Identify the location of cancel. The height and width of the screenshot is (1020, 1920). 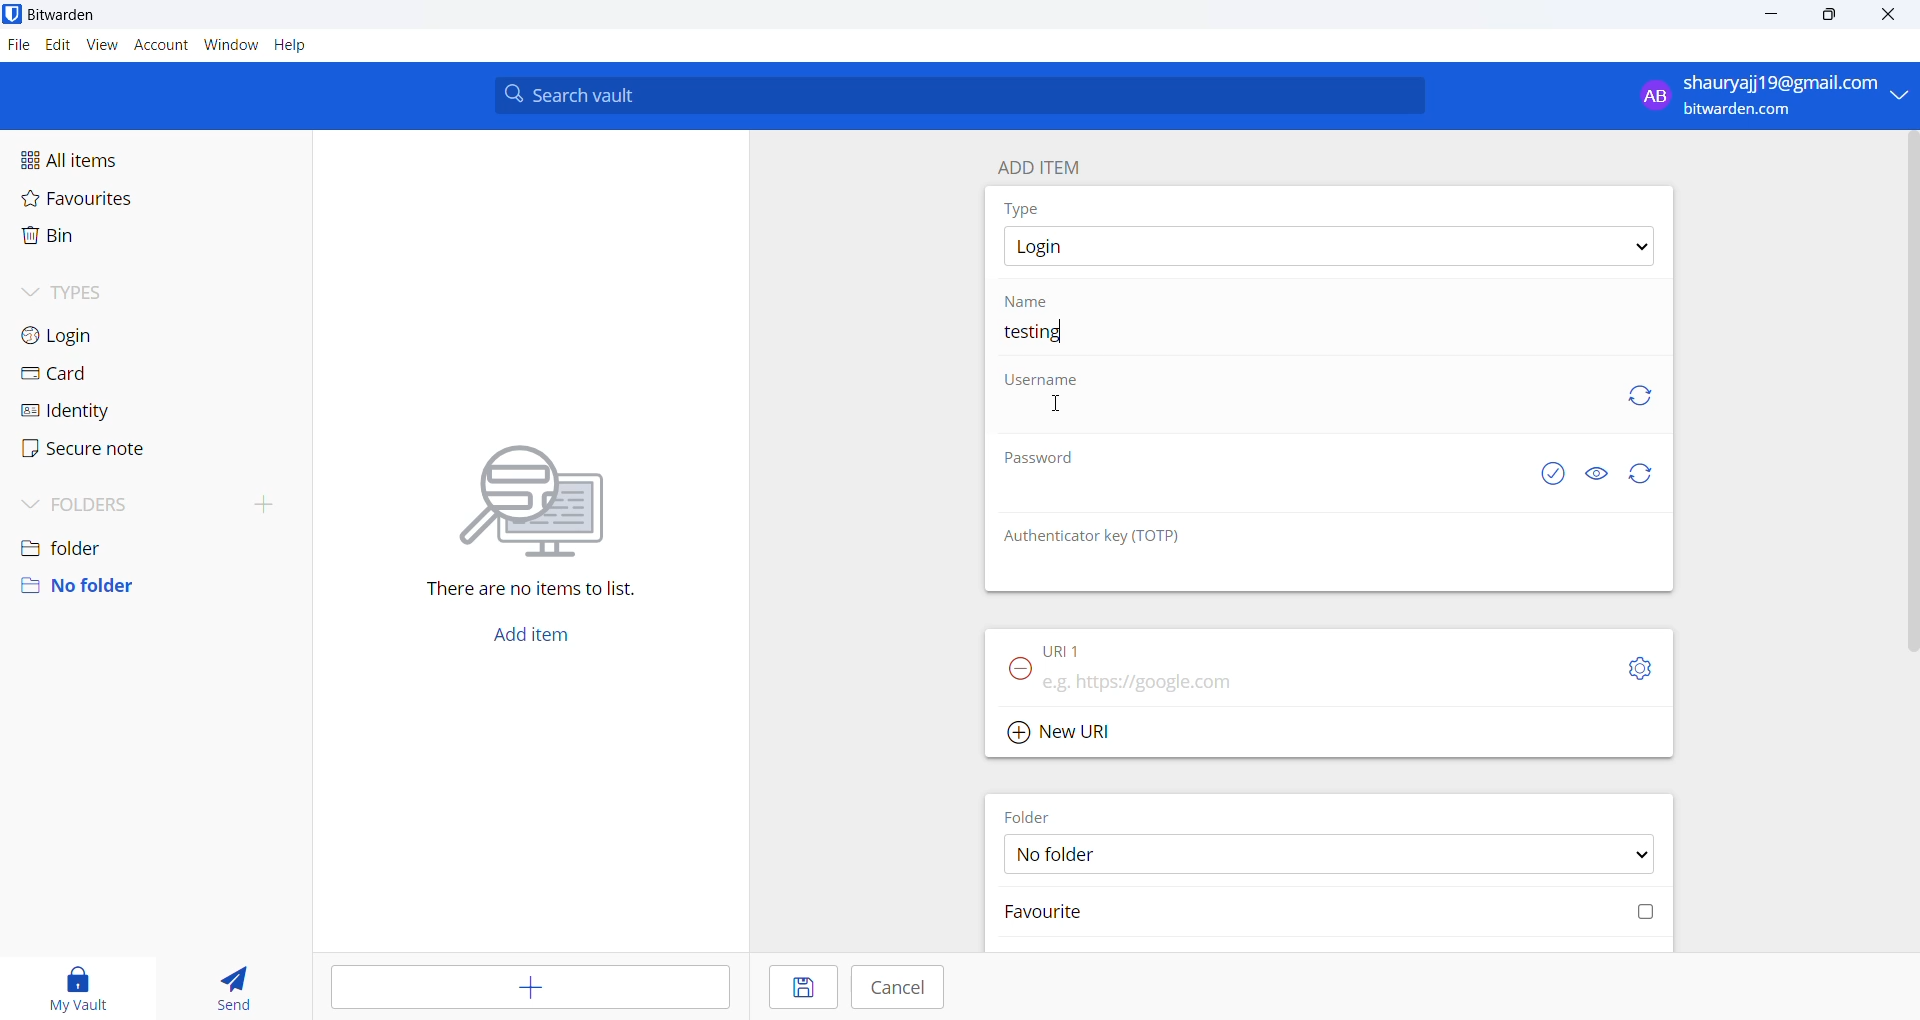
(896, 987).